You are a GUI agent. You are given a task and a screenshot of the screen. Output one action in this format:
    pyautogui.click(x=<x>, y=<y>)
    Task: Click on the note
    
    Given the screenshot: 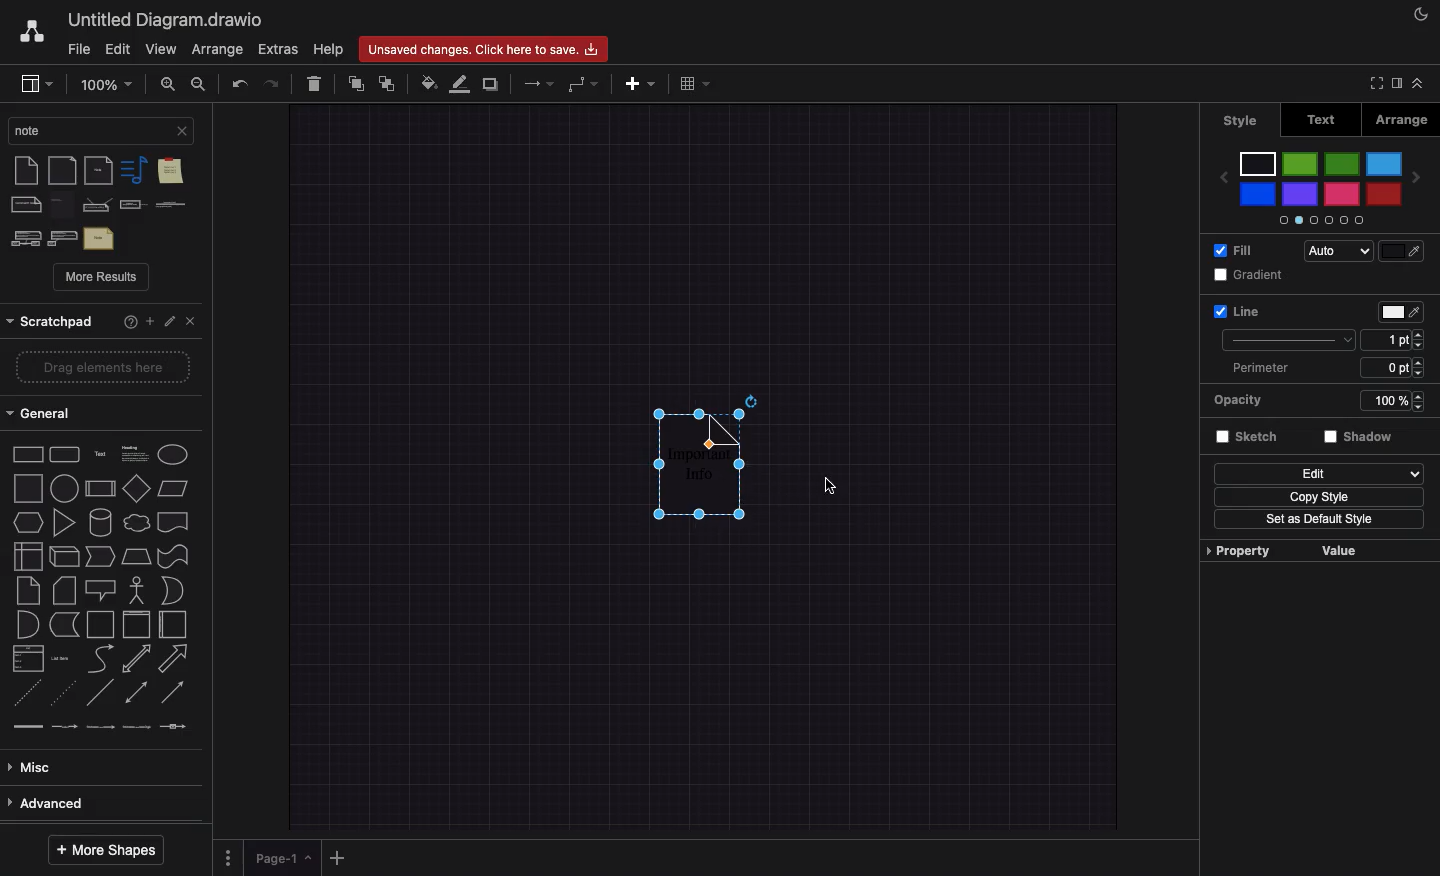 What is the action you would take?
    pyautogui.click(x=64, y=205)
    